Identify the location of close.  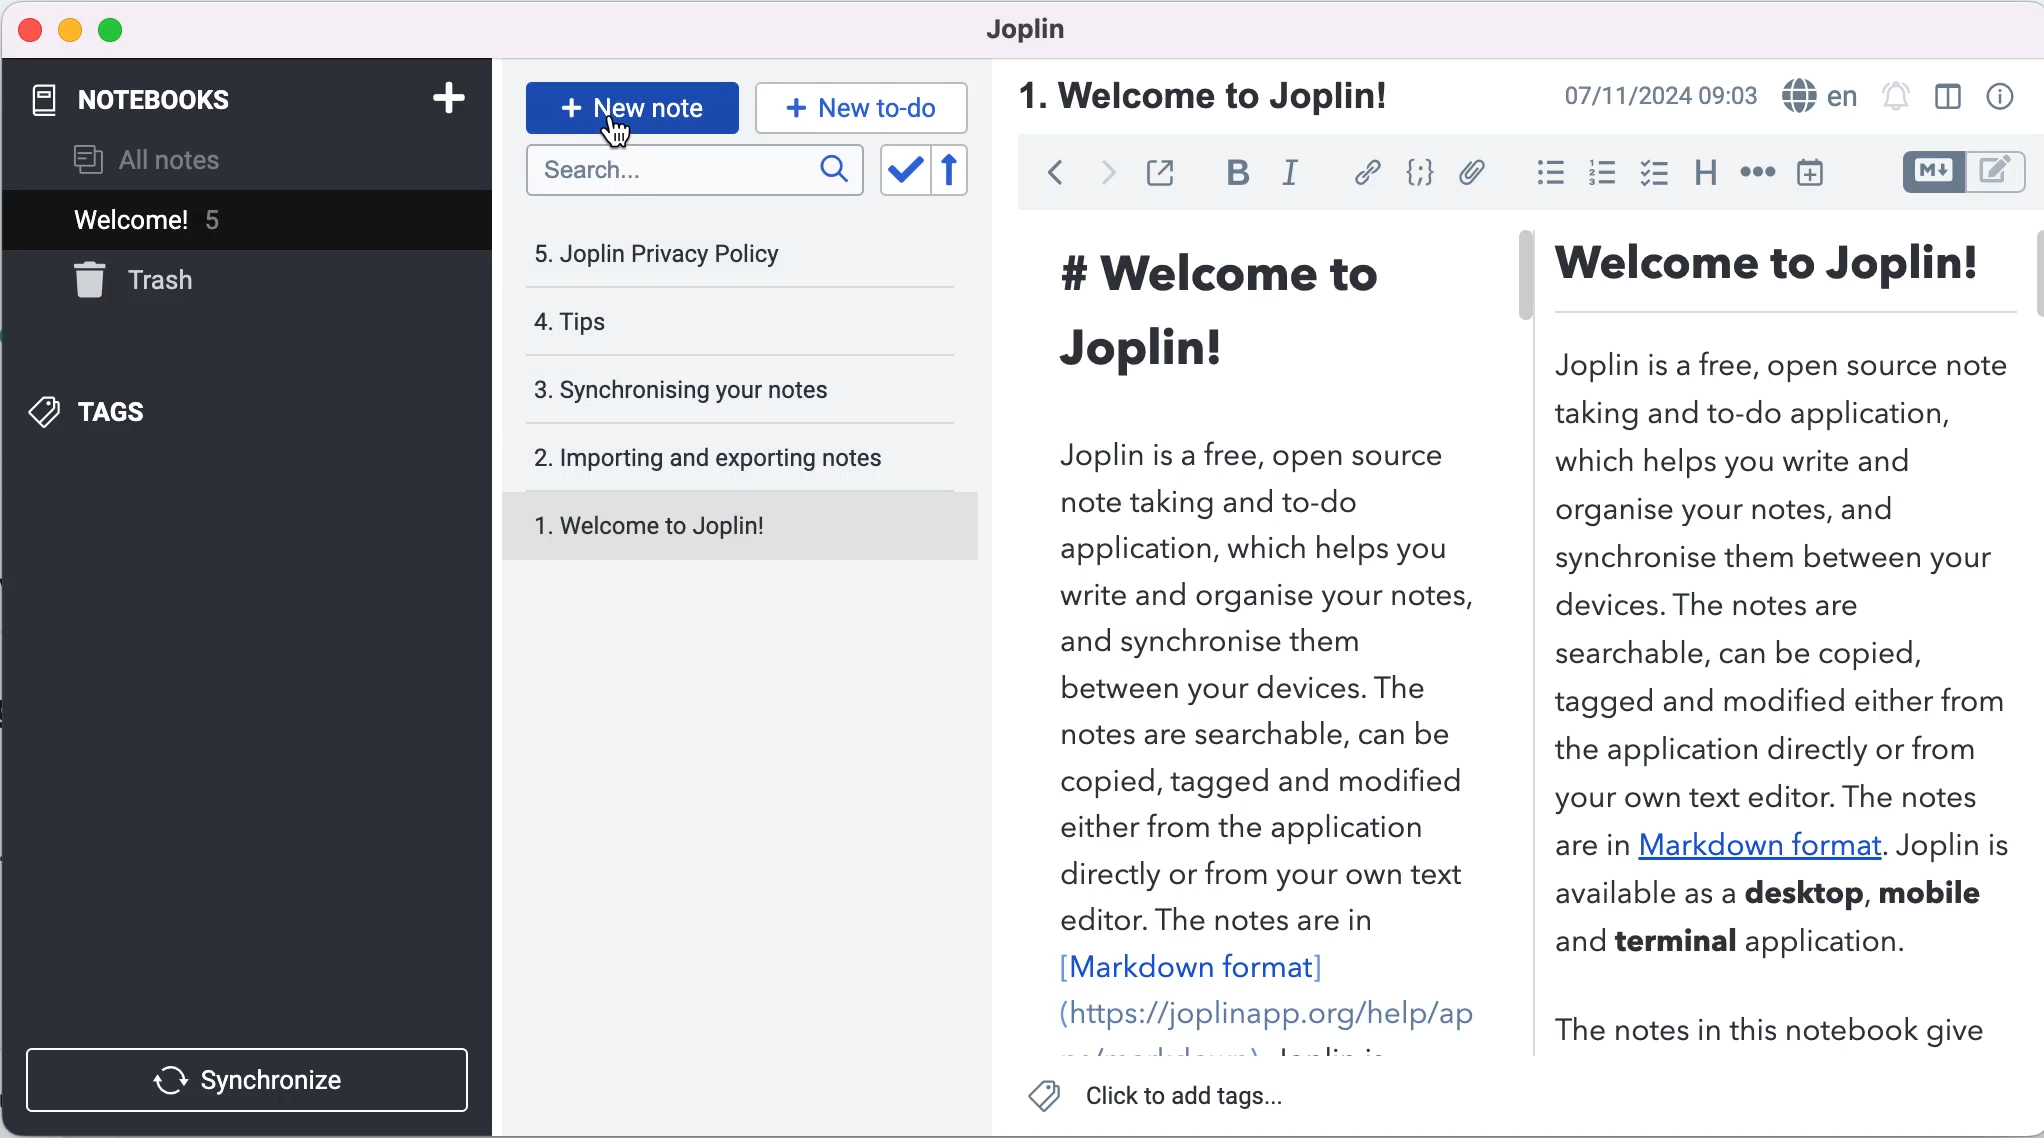
(31, 27).